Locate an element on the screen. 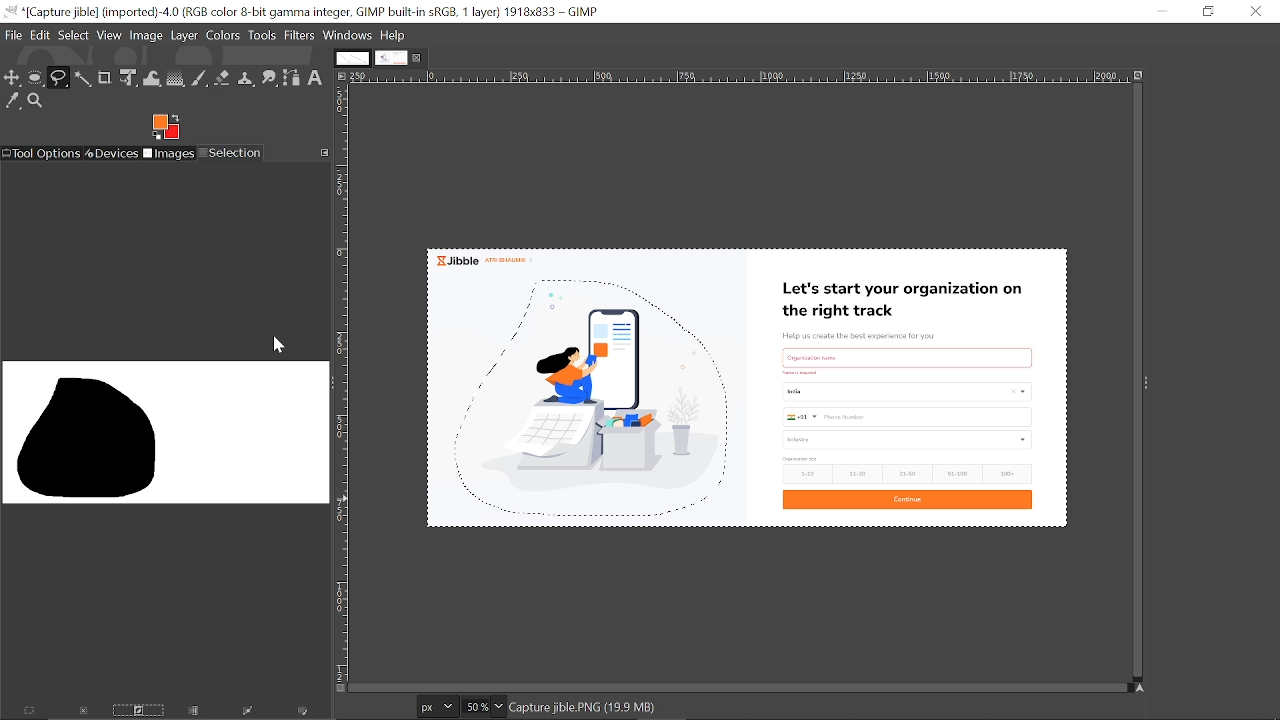 Image resolution: width=1280 pixels, height=720 pixels. Current image is located at coordinates (909, 392).